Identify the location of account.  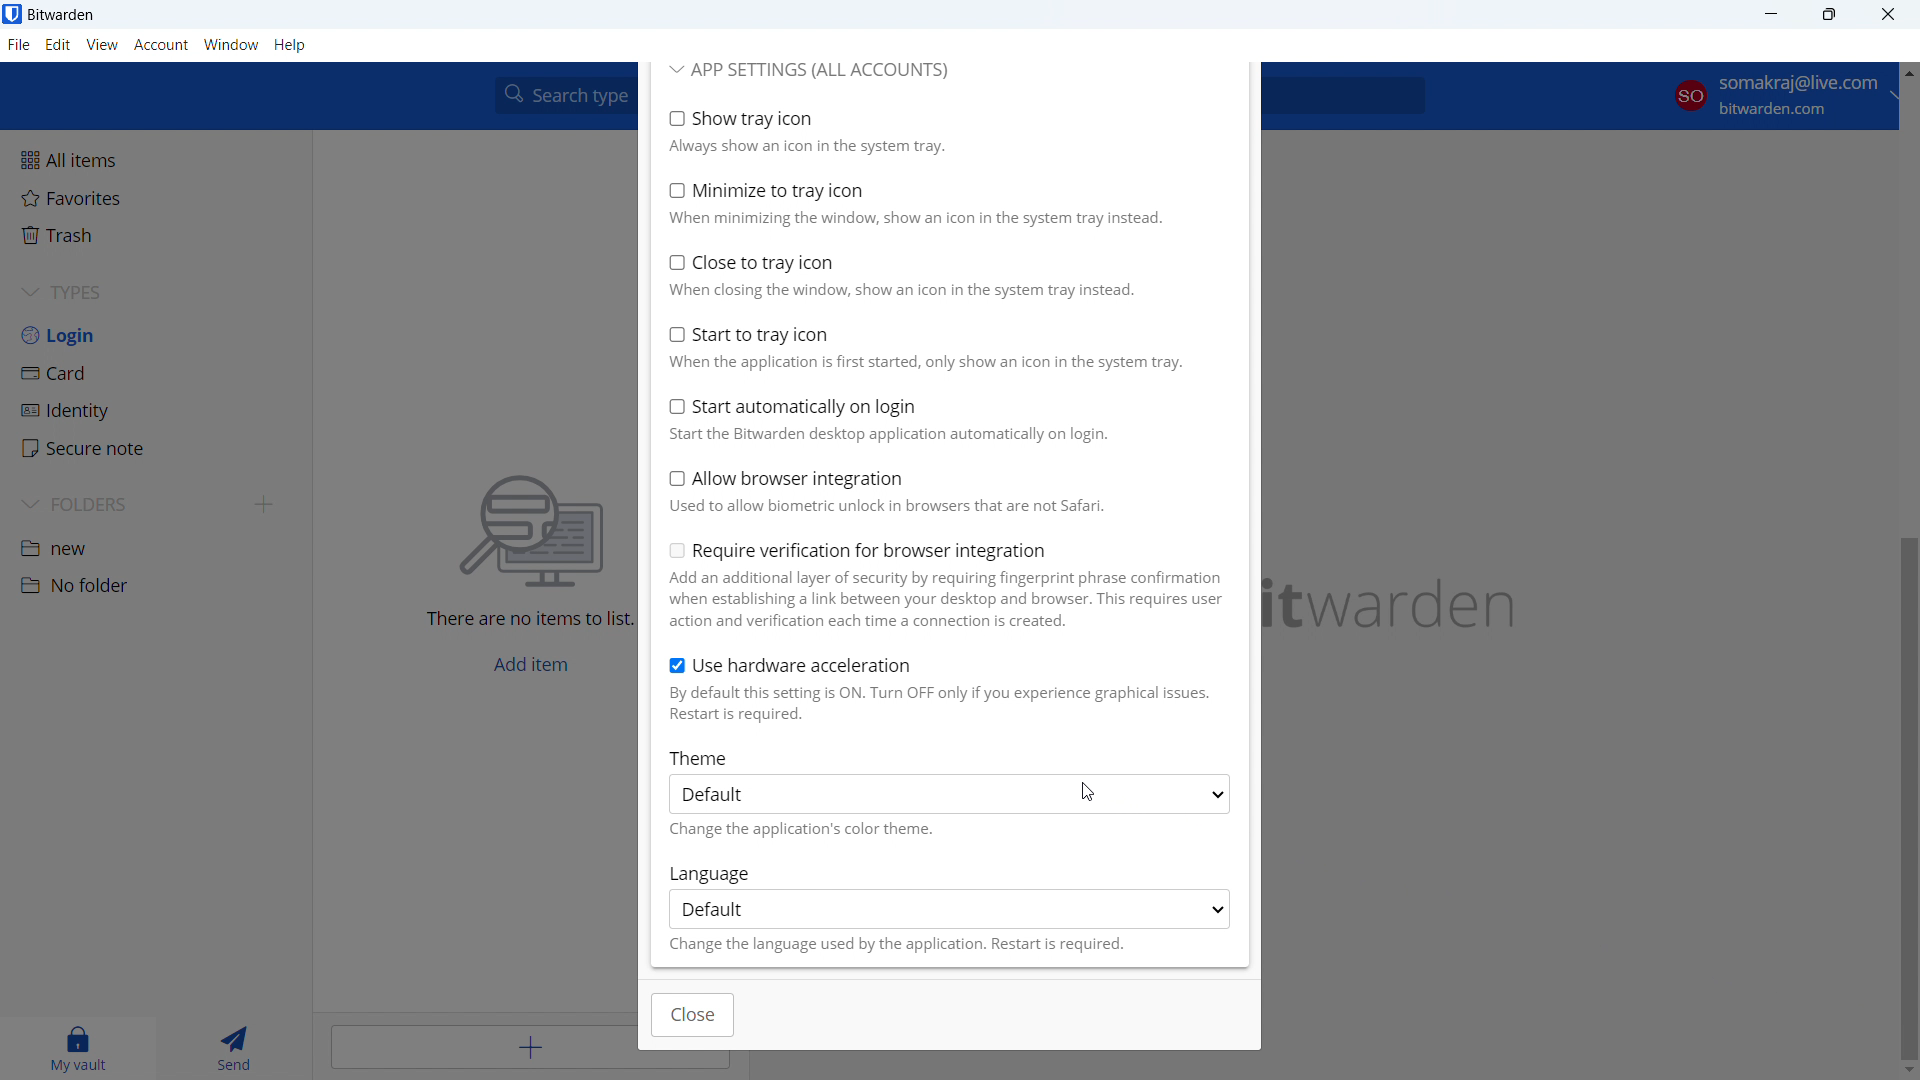
(1776, 99).